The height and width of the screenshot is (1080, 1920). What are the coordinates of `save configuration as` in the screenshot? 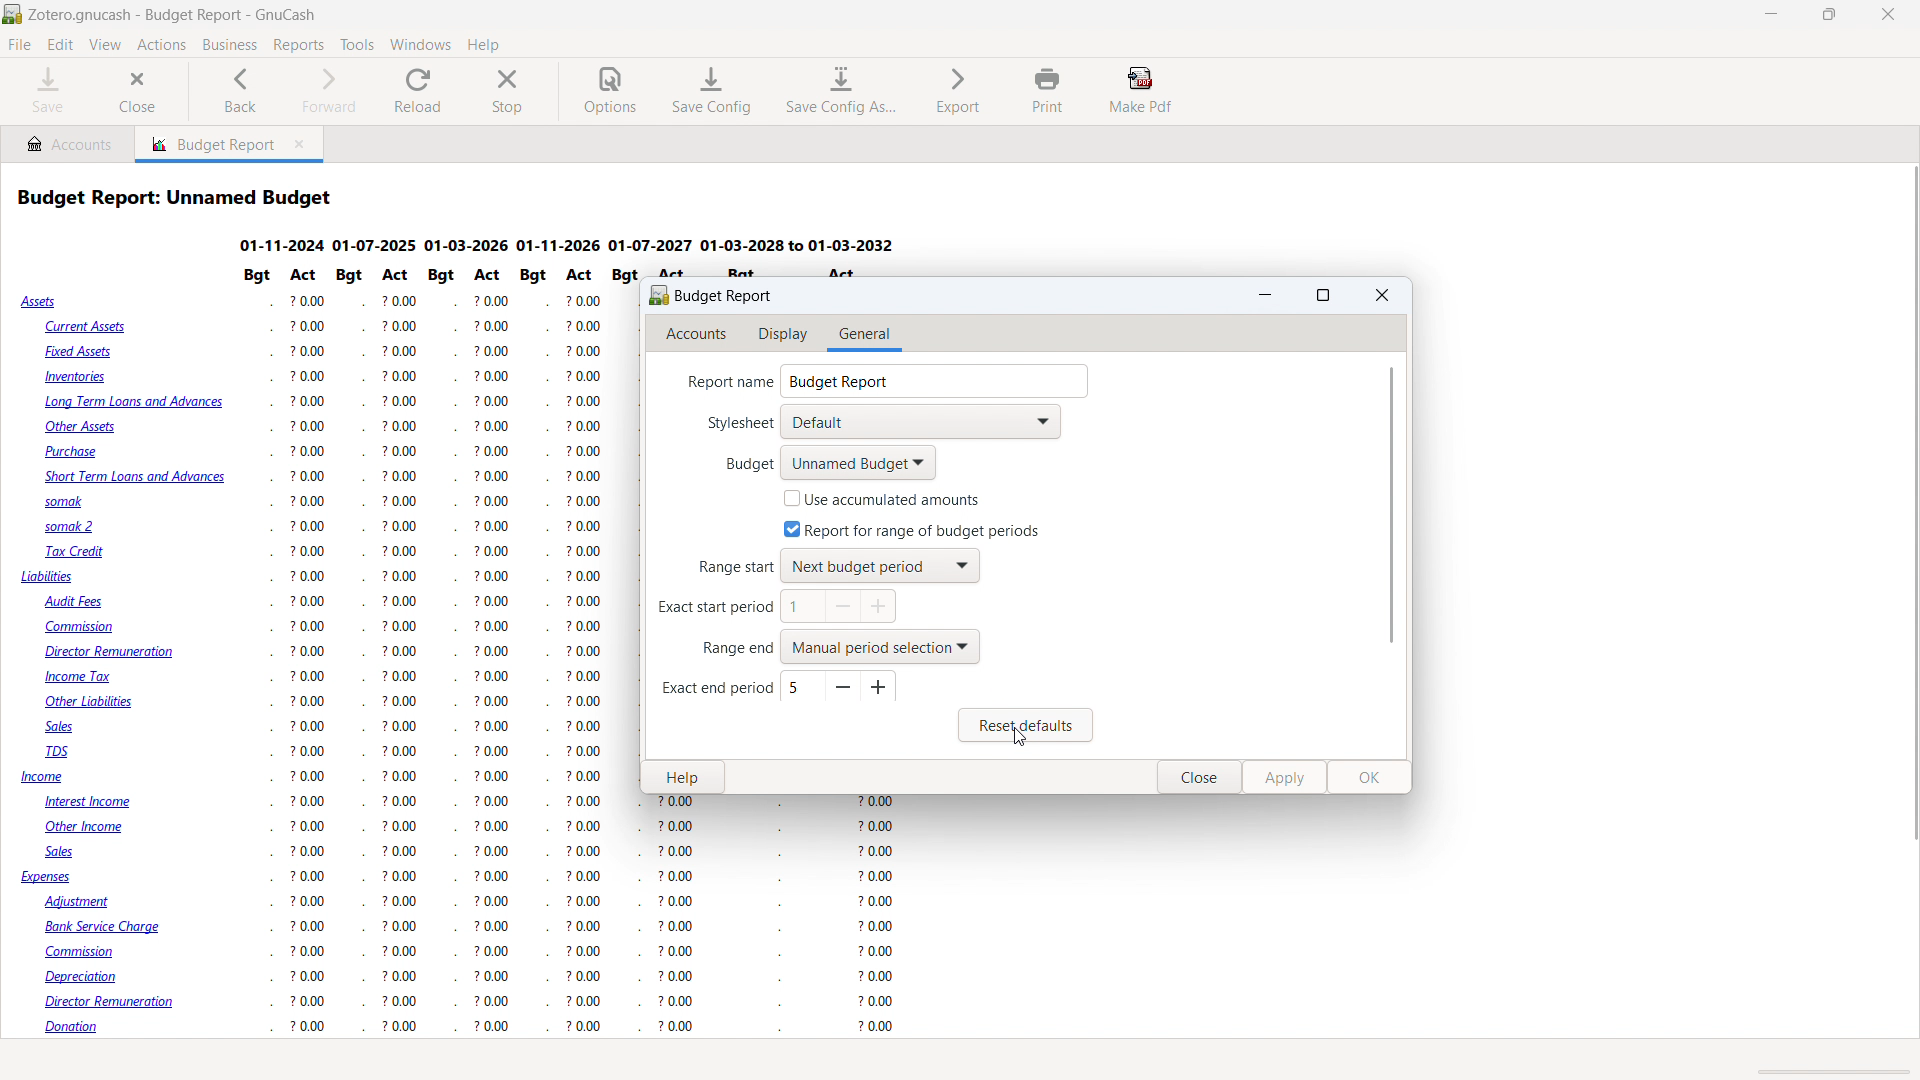 It's located at (839, 91).